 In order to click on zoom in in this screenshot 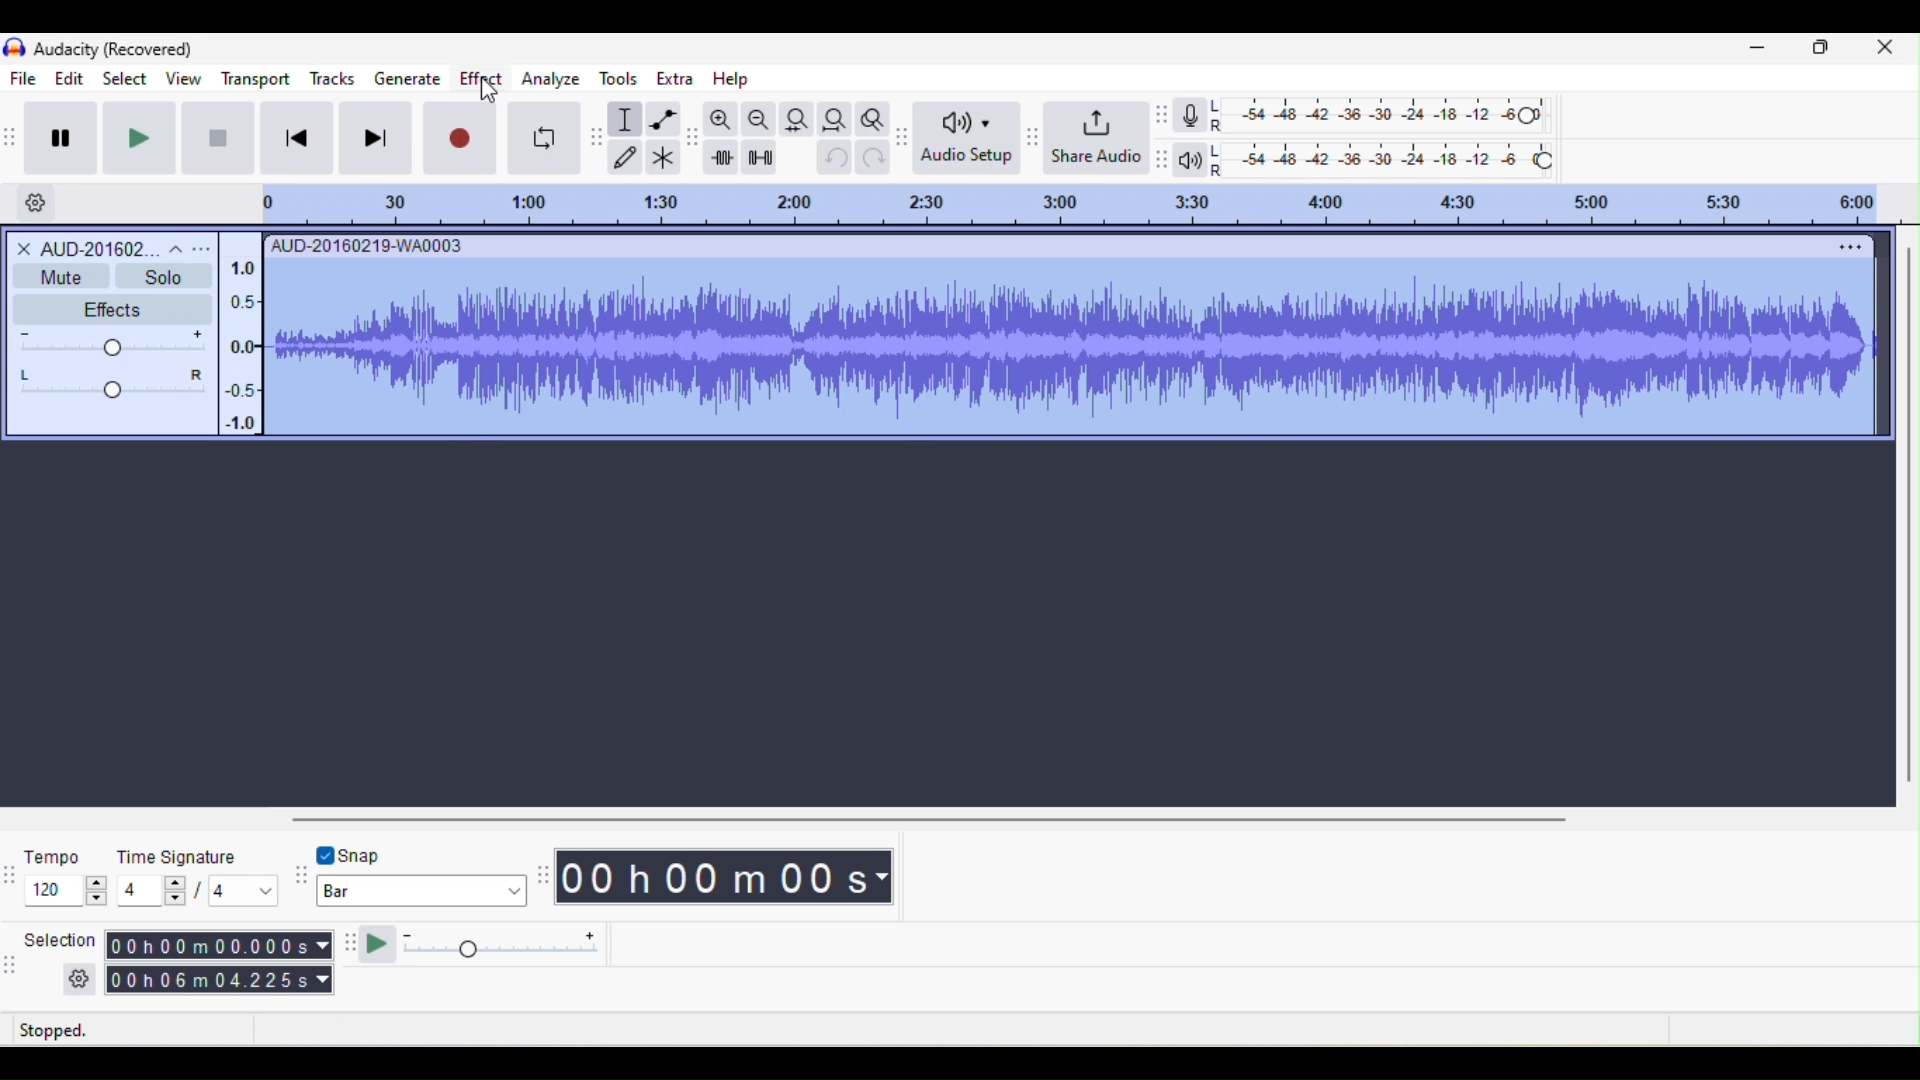, I will do `click(721, 120)`.